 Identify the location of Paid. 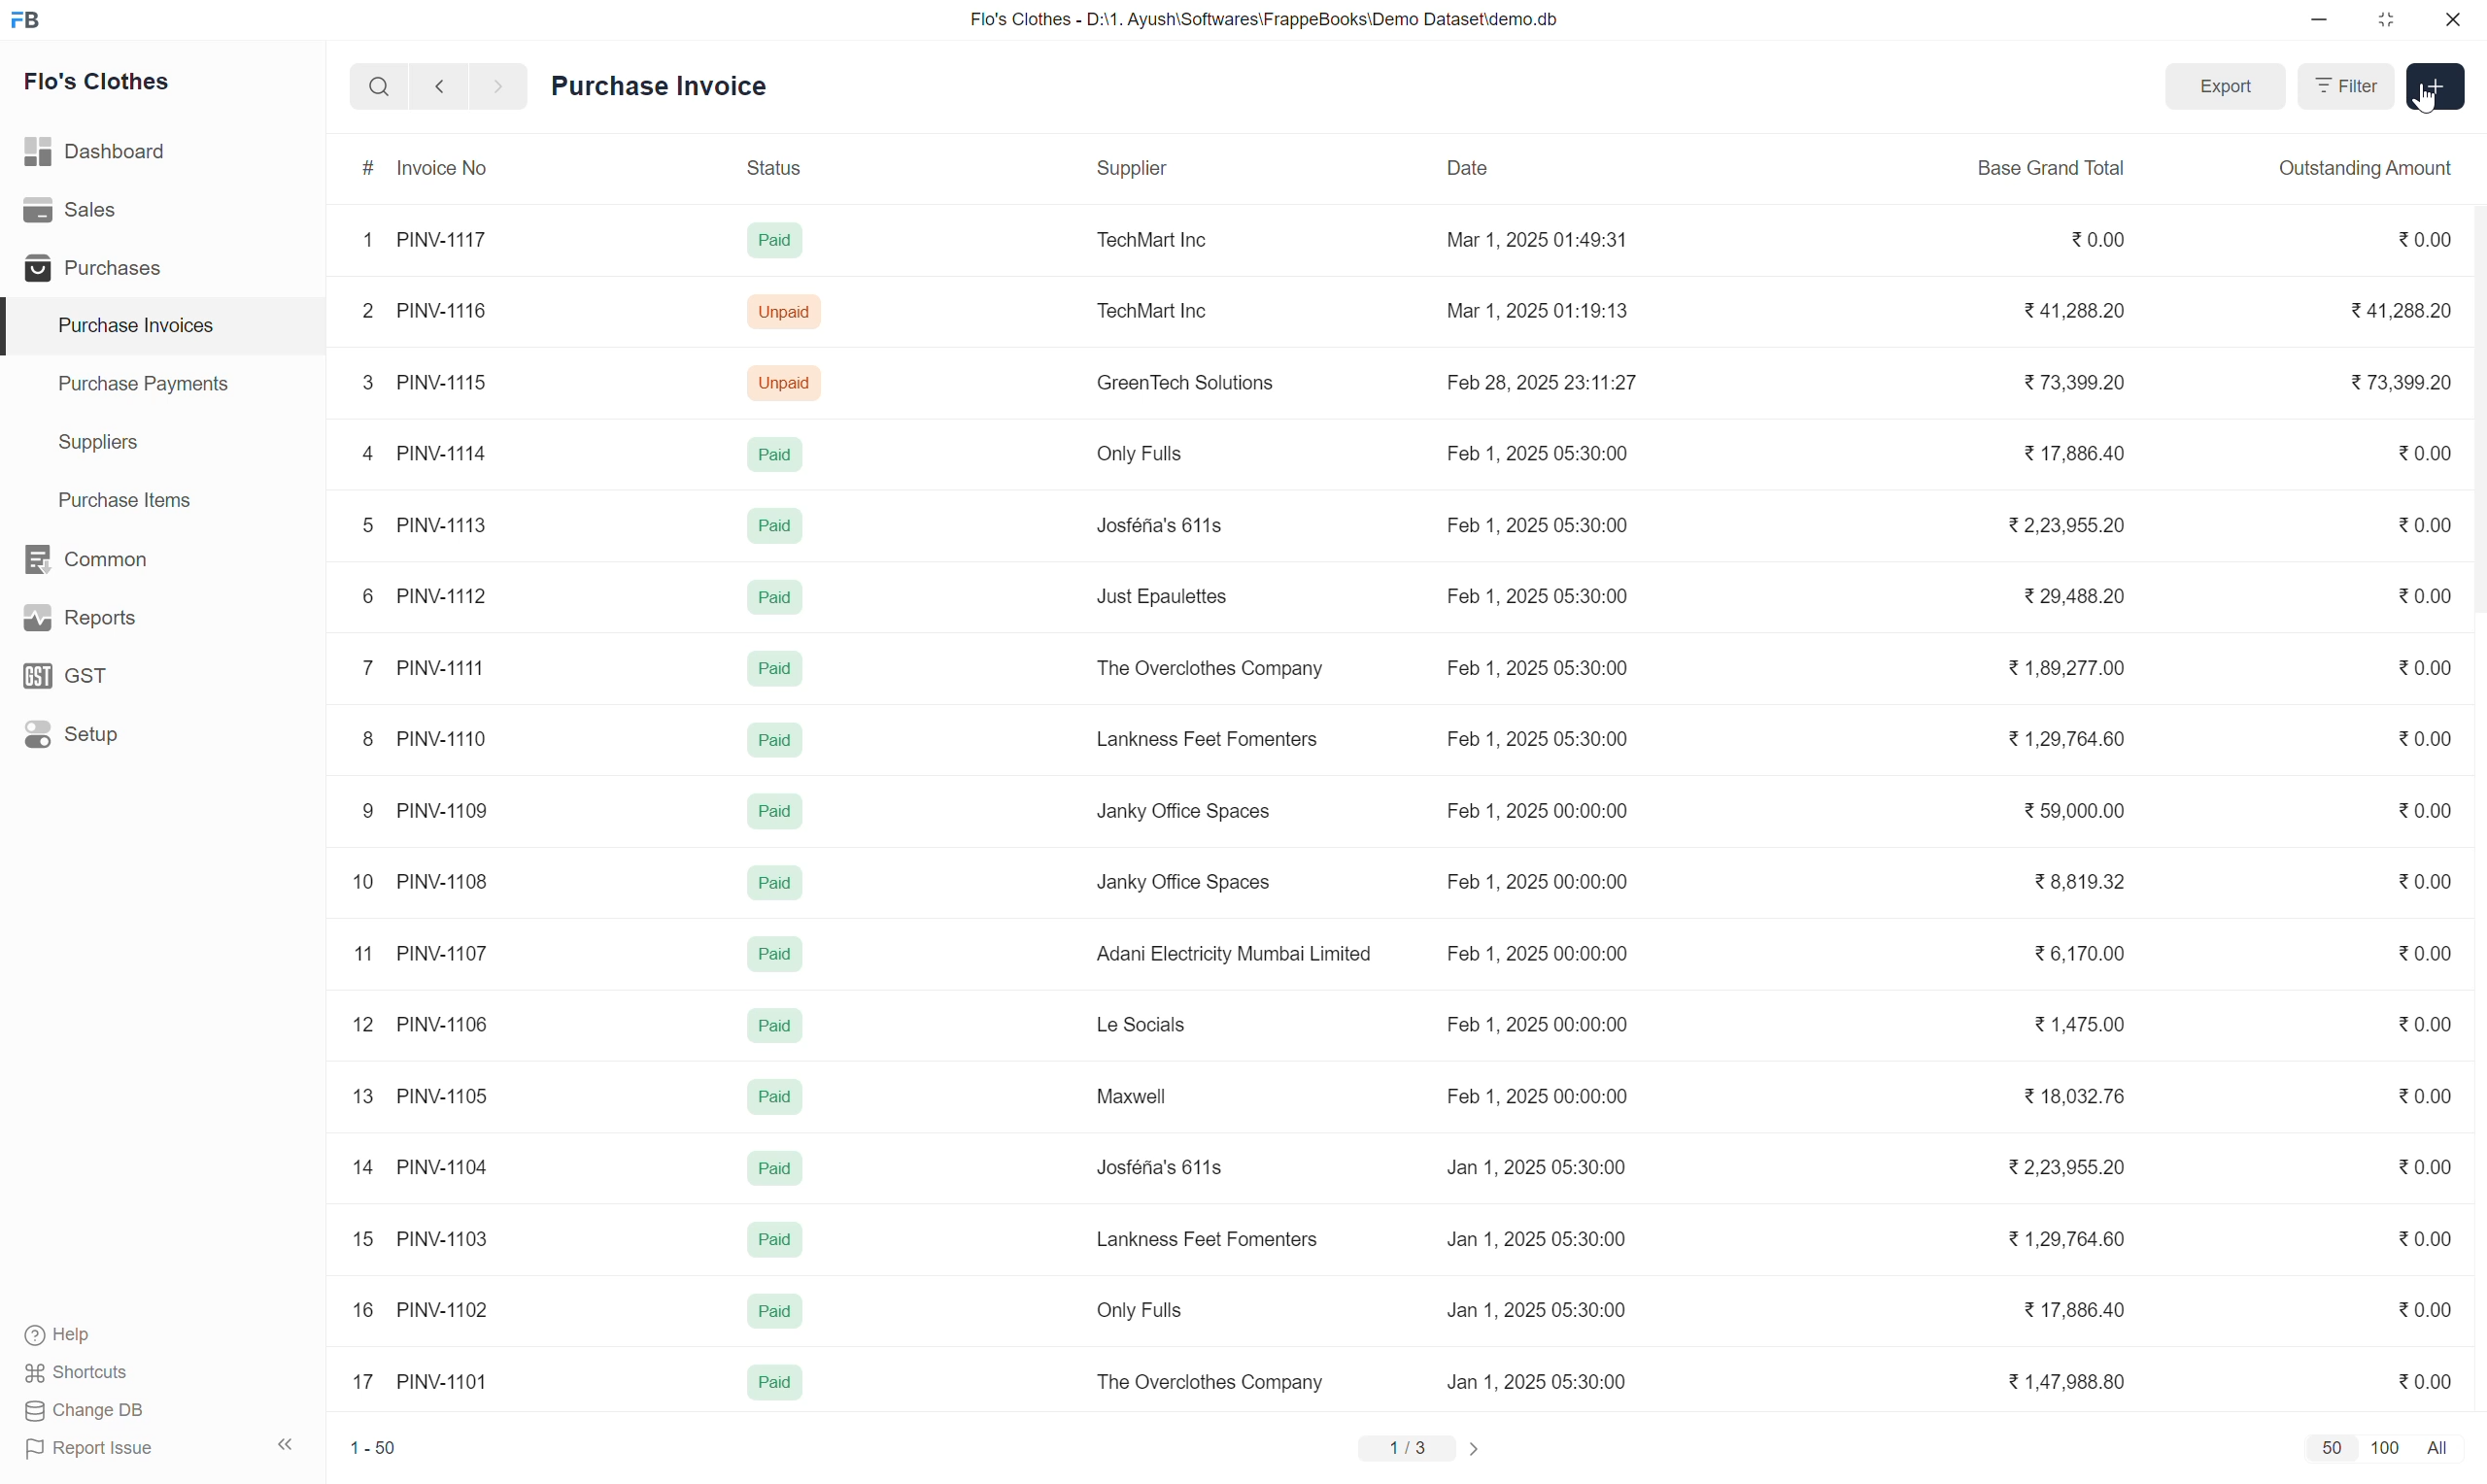
(773, 668).